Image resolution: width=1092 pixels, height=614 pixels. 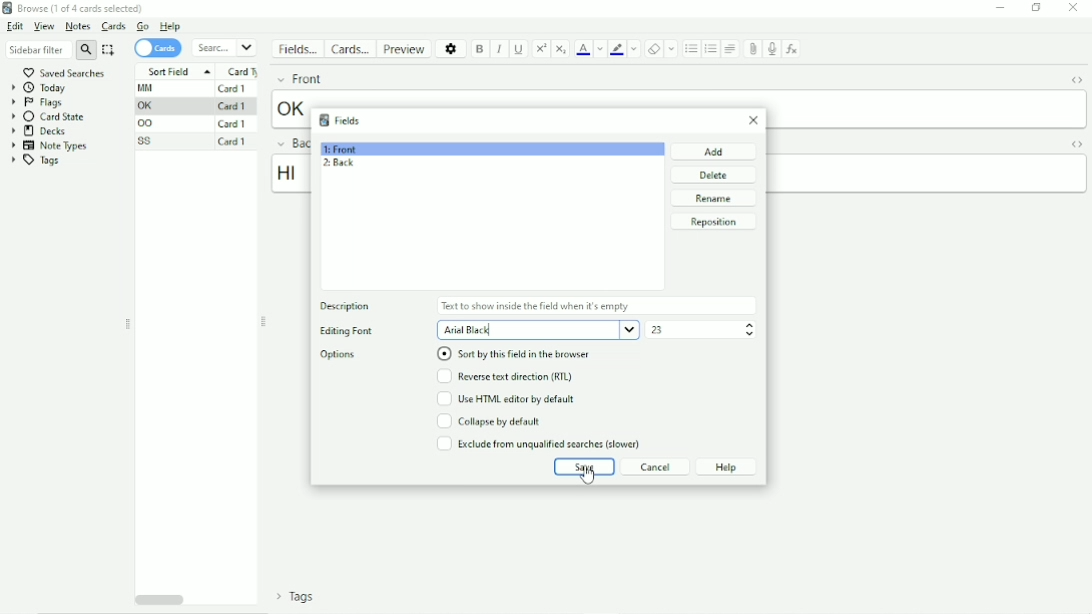 What do you see at coordinates (291, 599) in the screenshot?
I see `Tags` at bounding box center [291, 599].